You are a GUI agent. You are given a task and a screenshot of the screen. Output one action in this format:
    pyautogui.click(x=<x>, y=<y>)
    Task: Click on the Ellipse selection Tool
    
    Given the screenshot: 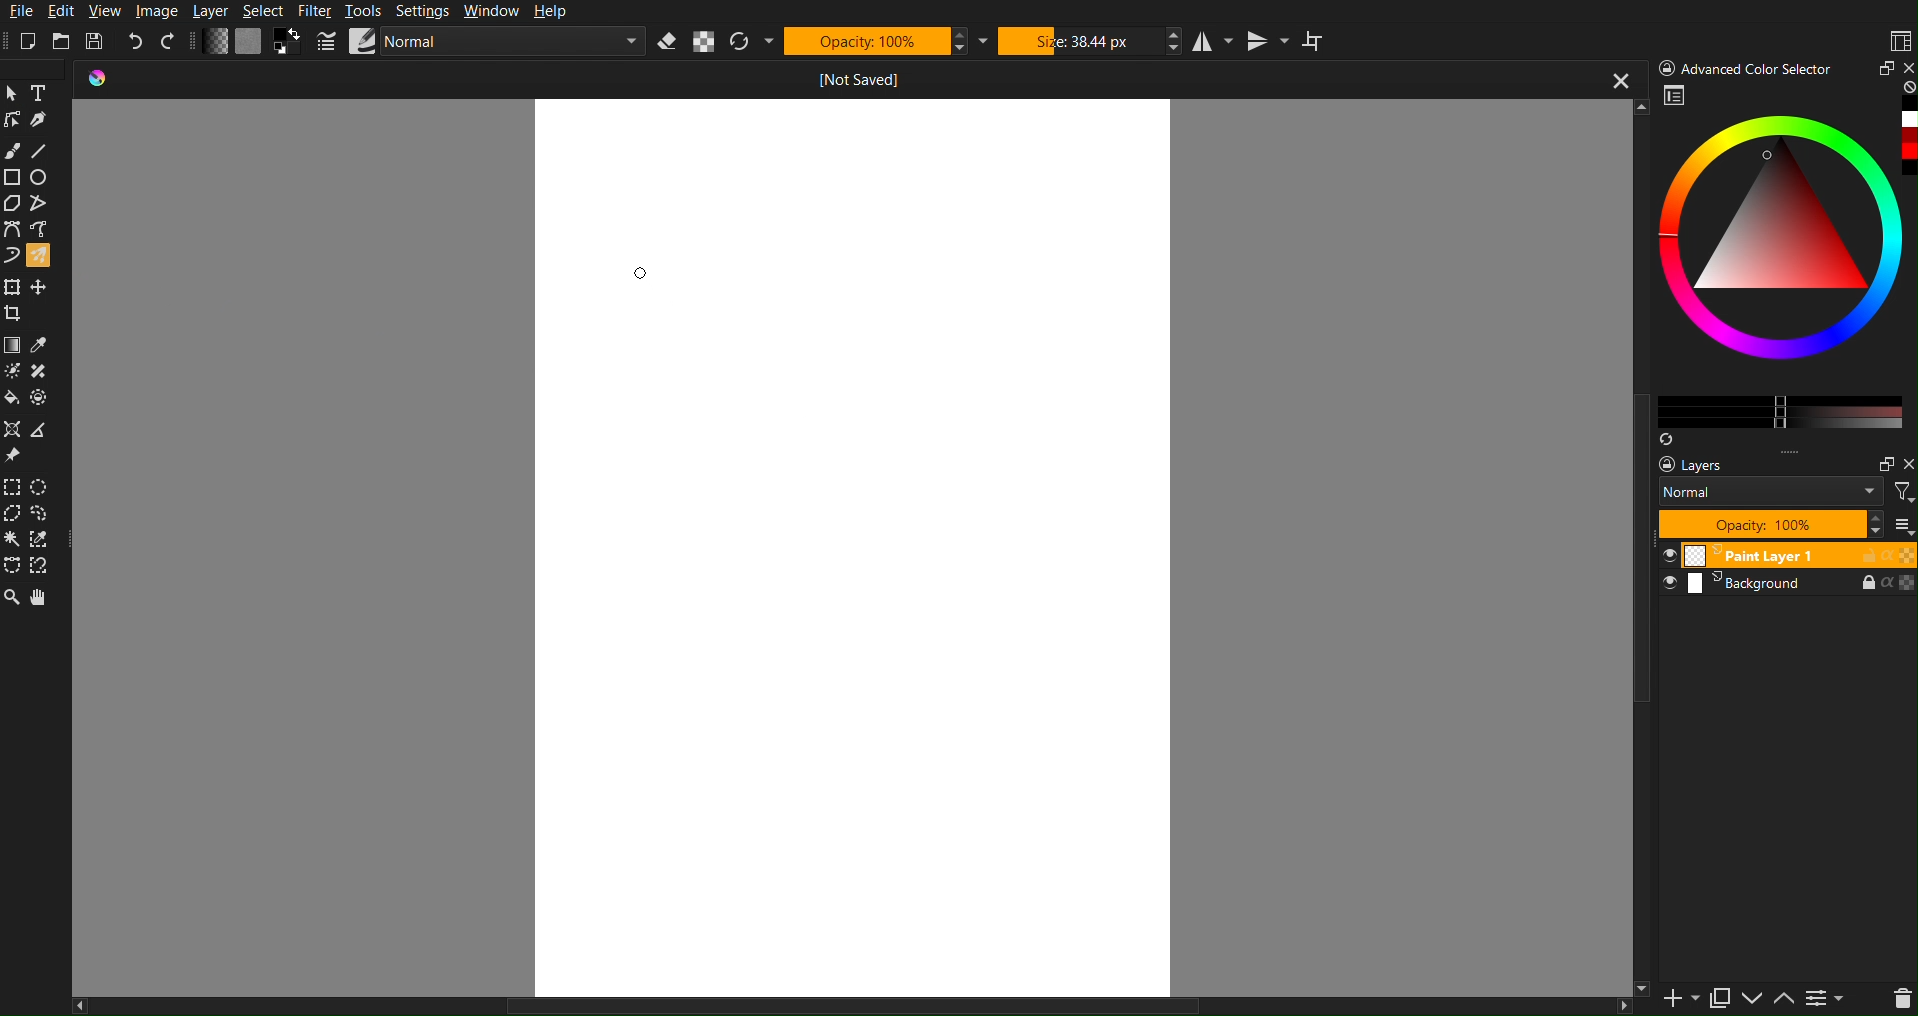 What is the action you would take?
    pyautogui.click(x=46, y=487)
    